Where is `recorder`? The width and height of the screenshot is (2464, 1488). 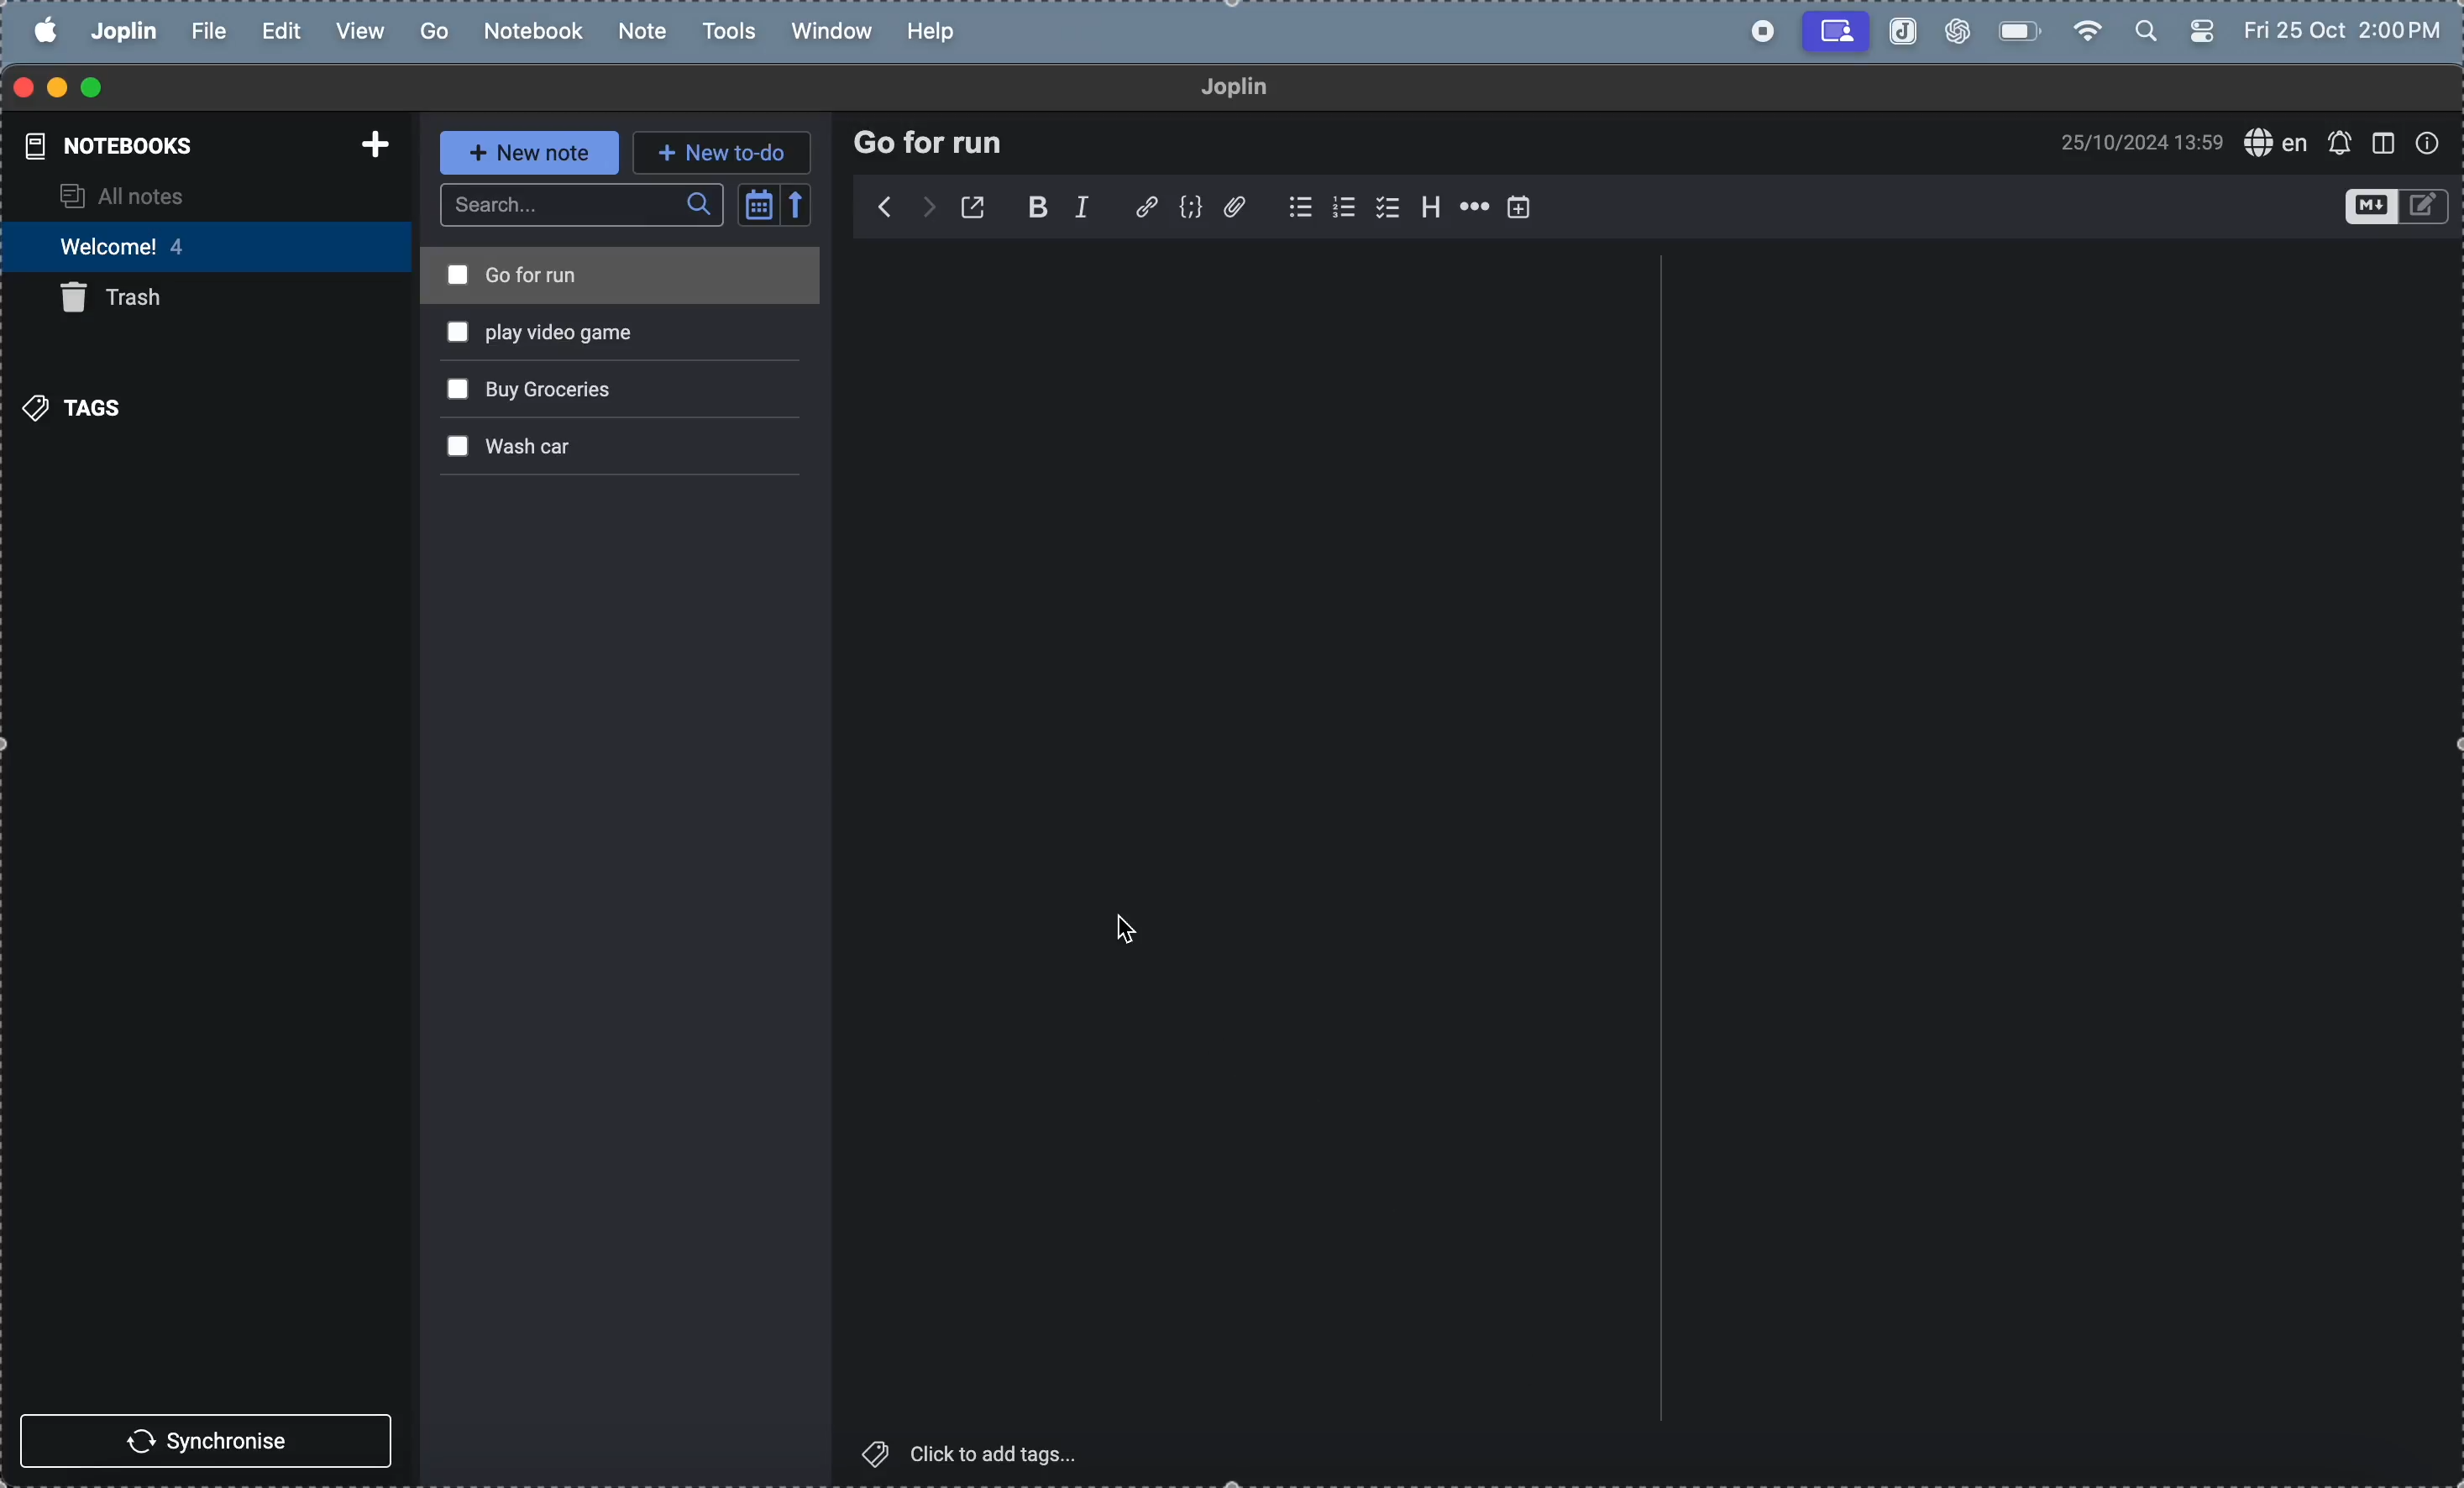 recorder is located at coordinates (1752, 27).